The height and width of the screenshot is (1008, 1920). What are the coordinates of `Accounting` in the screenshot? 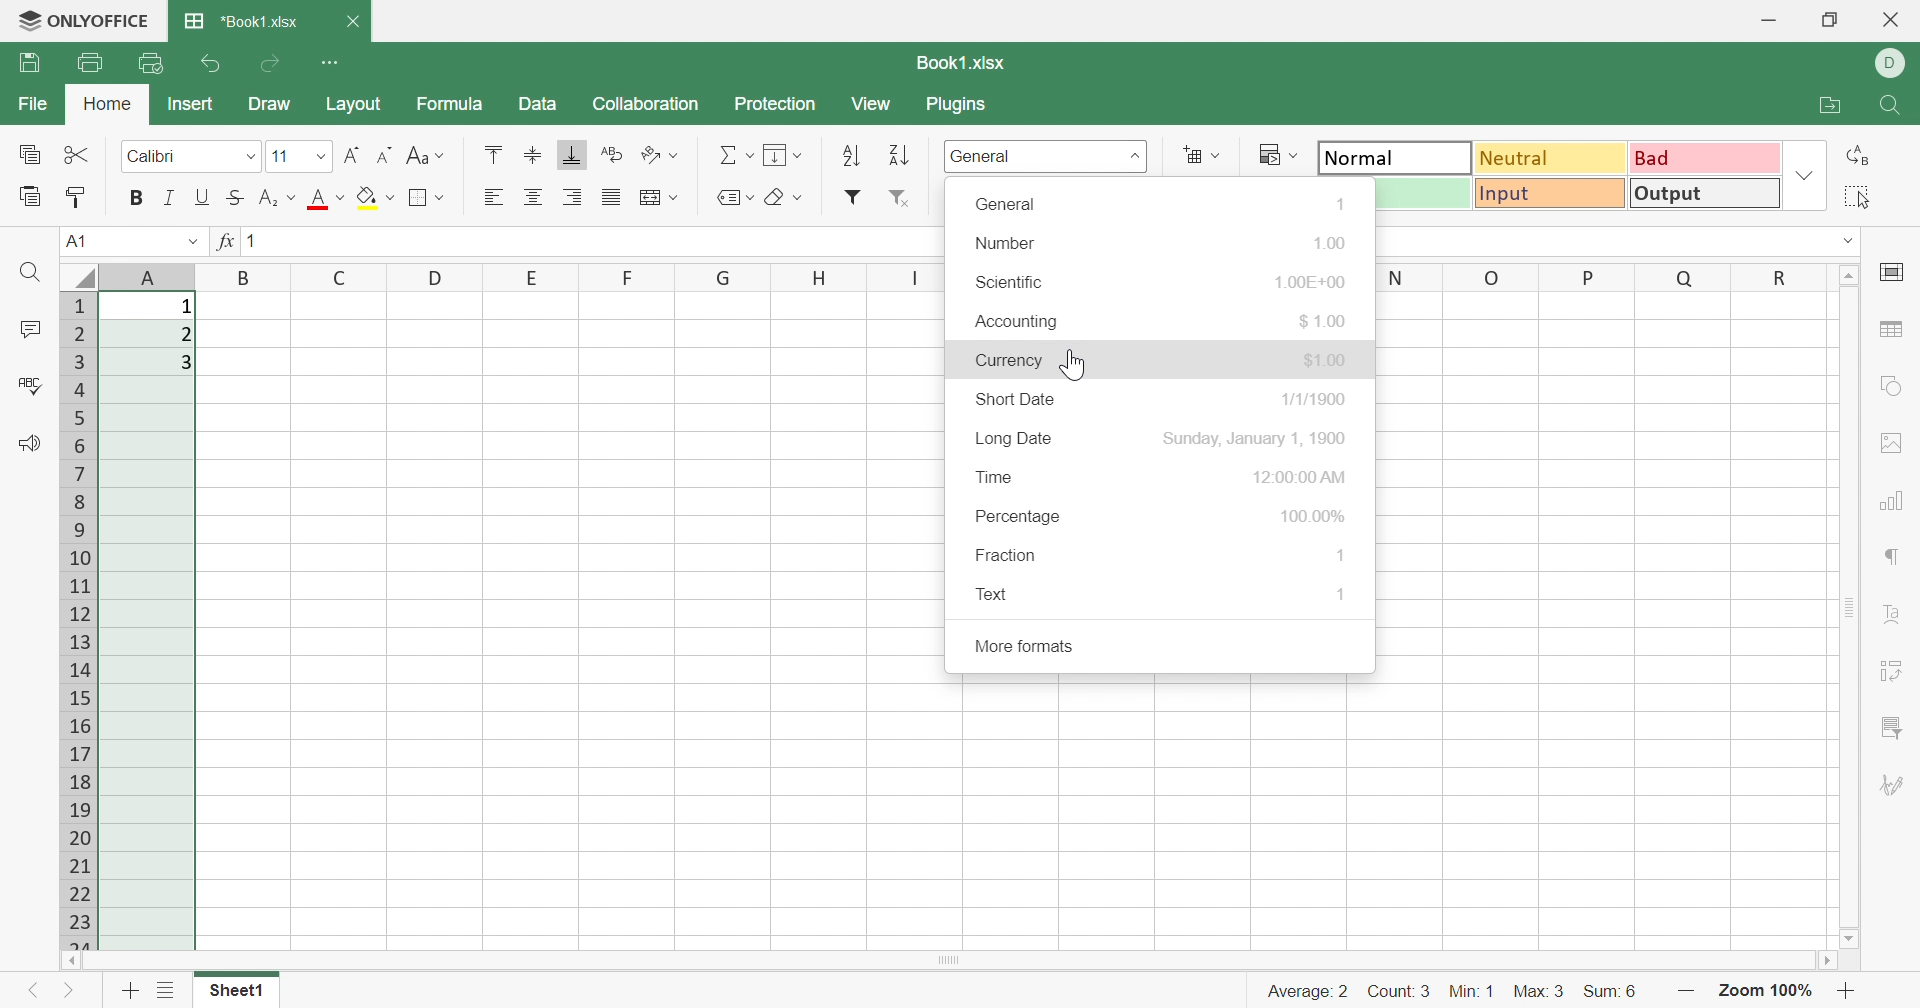 It's located at (1015, 322).